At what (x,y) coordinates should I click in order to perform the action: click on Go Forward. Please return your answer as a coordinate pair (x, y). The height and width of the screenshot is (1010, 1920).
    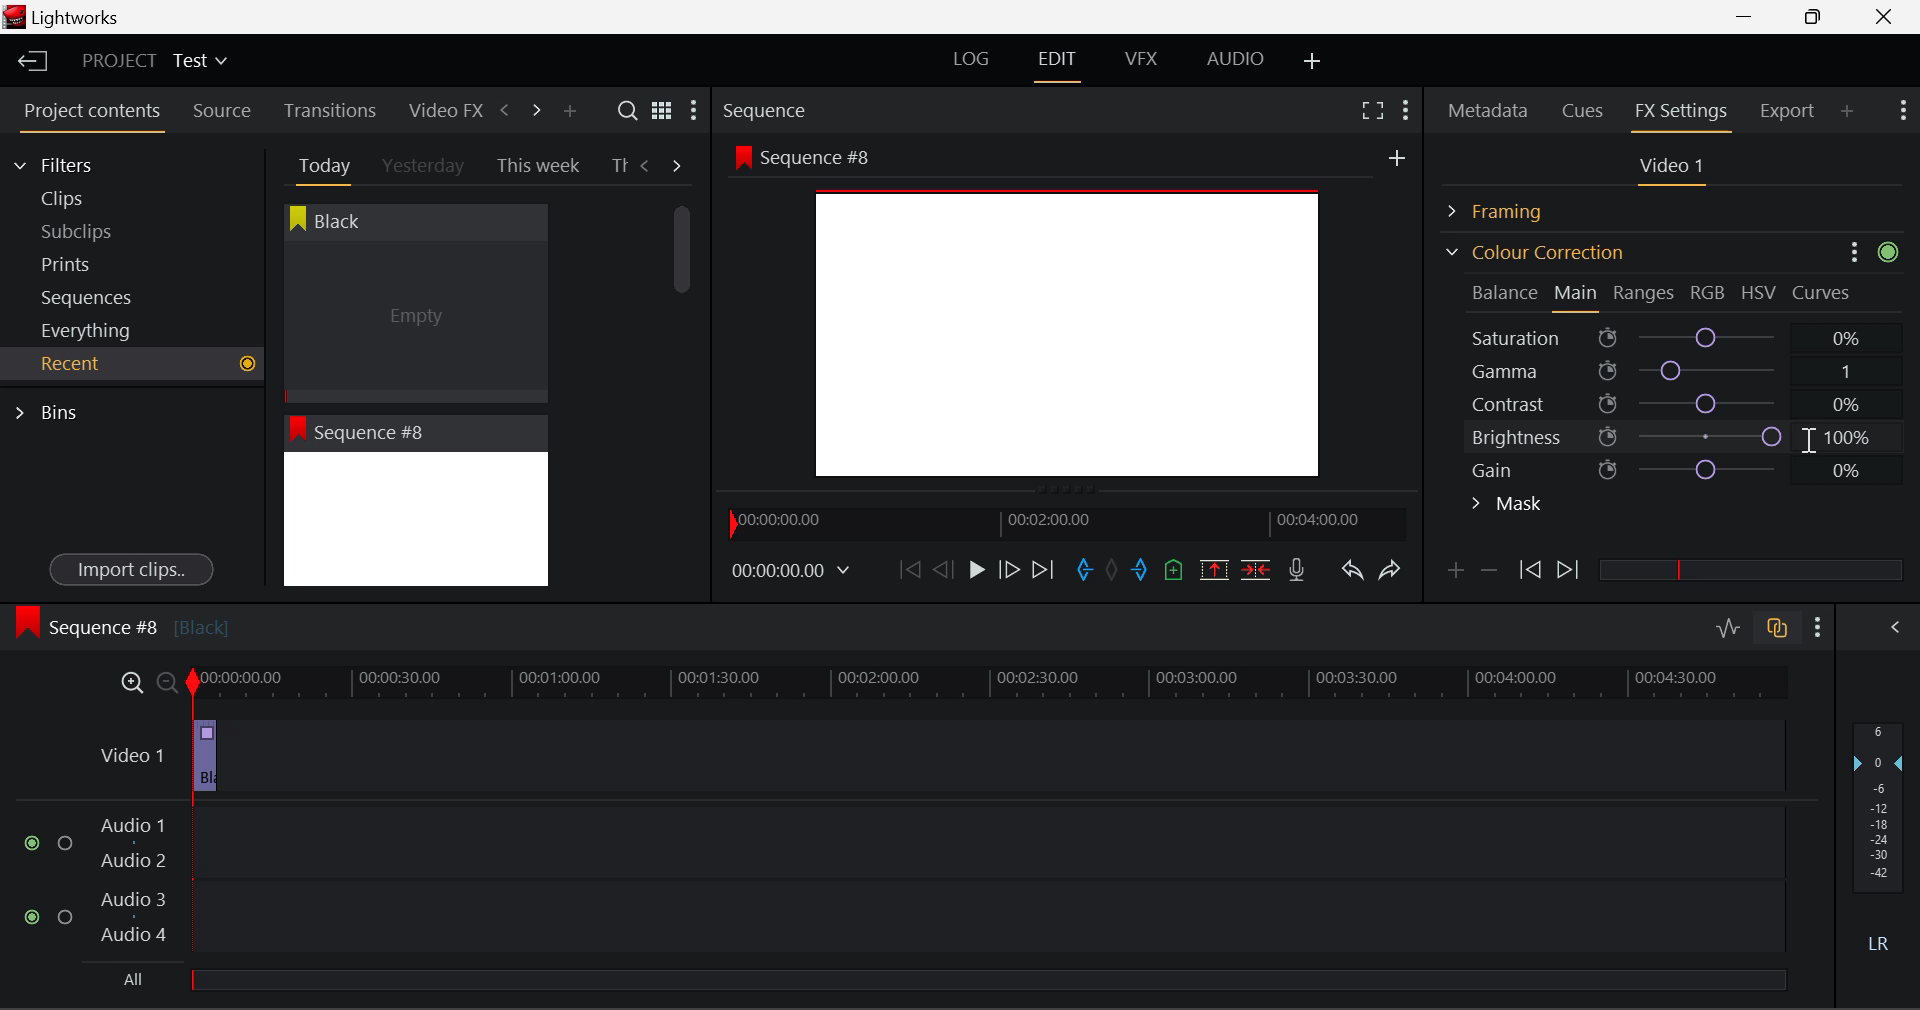
    Looking at the image, I should click on (1009, 569).